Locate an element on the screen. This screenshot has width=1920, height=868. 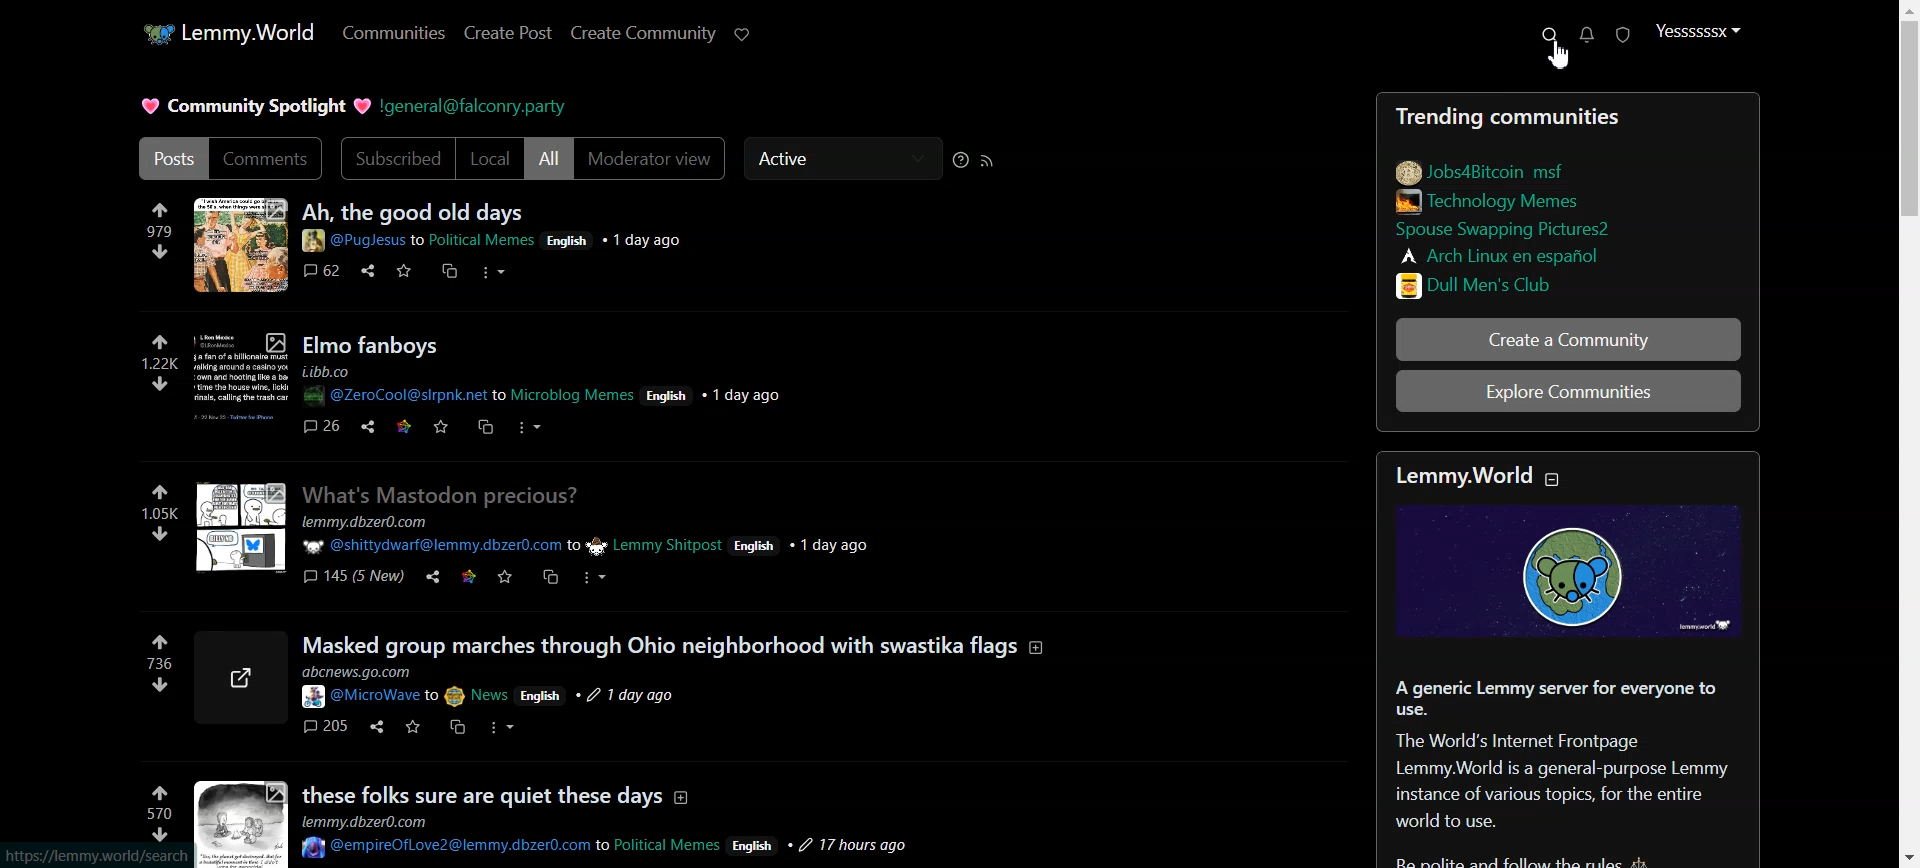
cursor is located at coordinates (1557, 58).